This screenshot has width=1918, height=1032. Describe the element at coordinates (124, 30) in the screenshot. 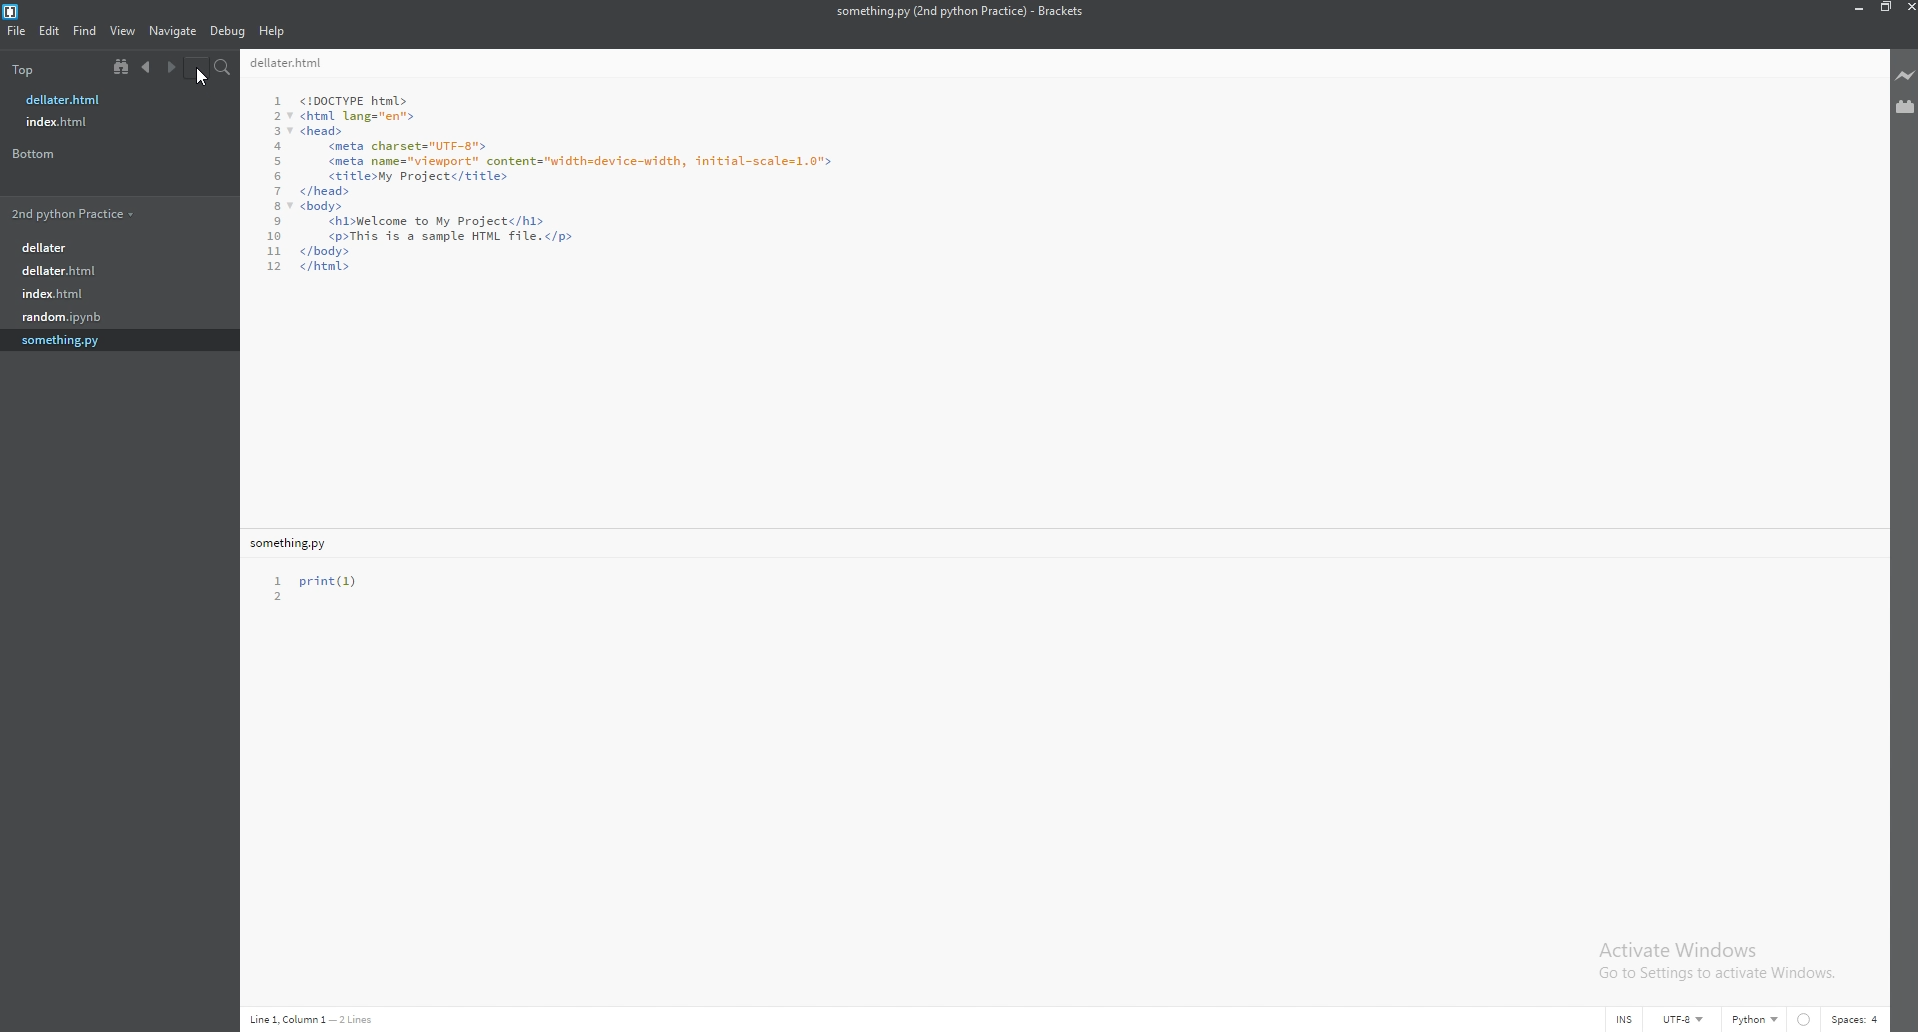

I see `view` at that location.